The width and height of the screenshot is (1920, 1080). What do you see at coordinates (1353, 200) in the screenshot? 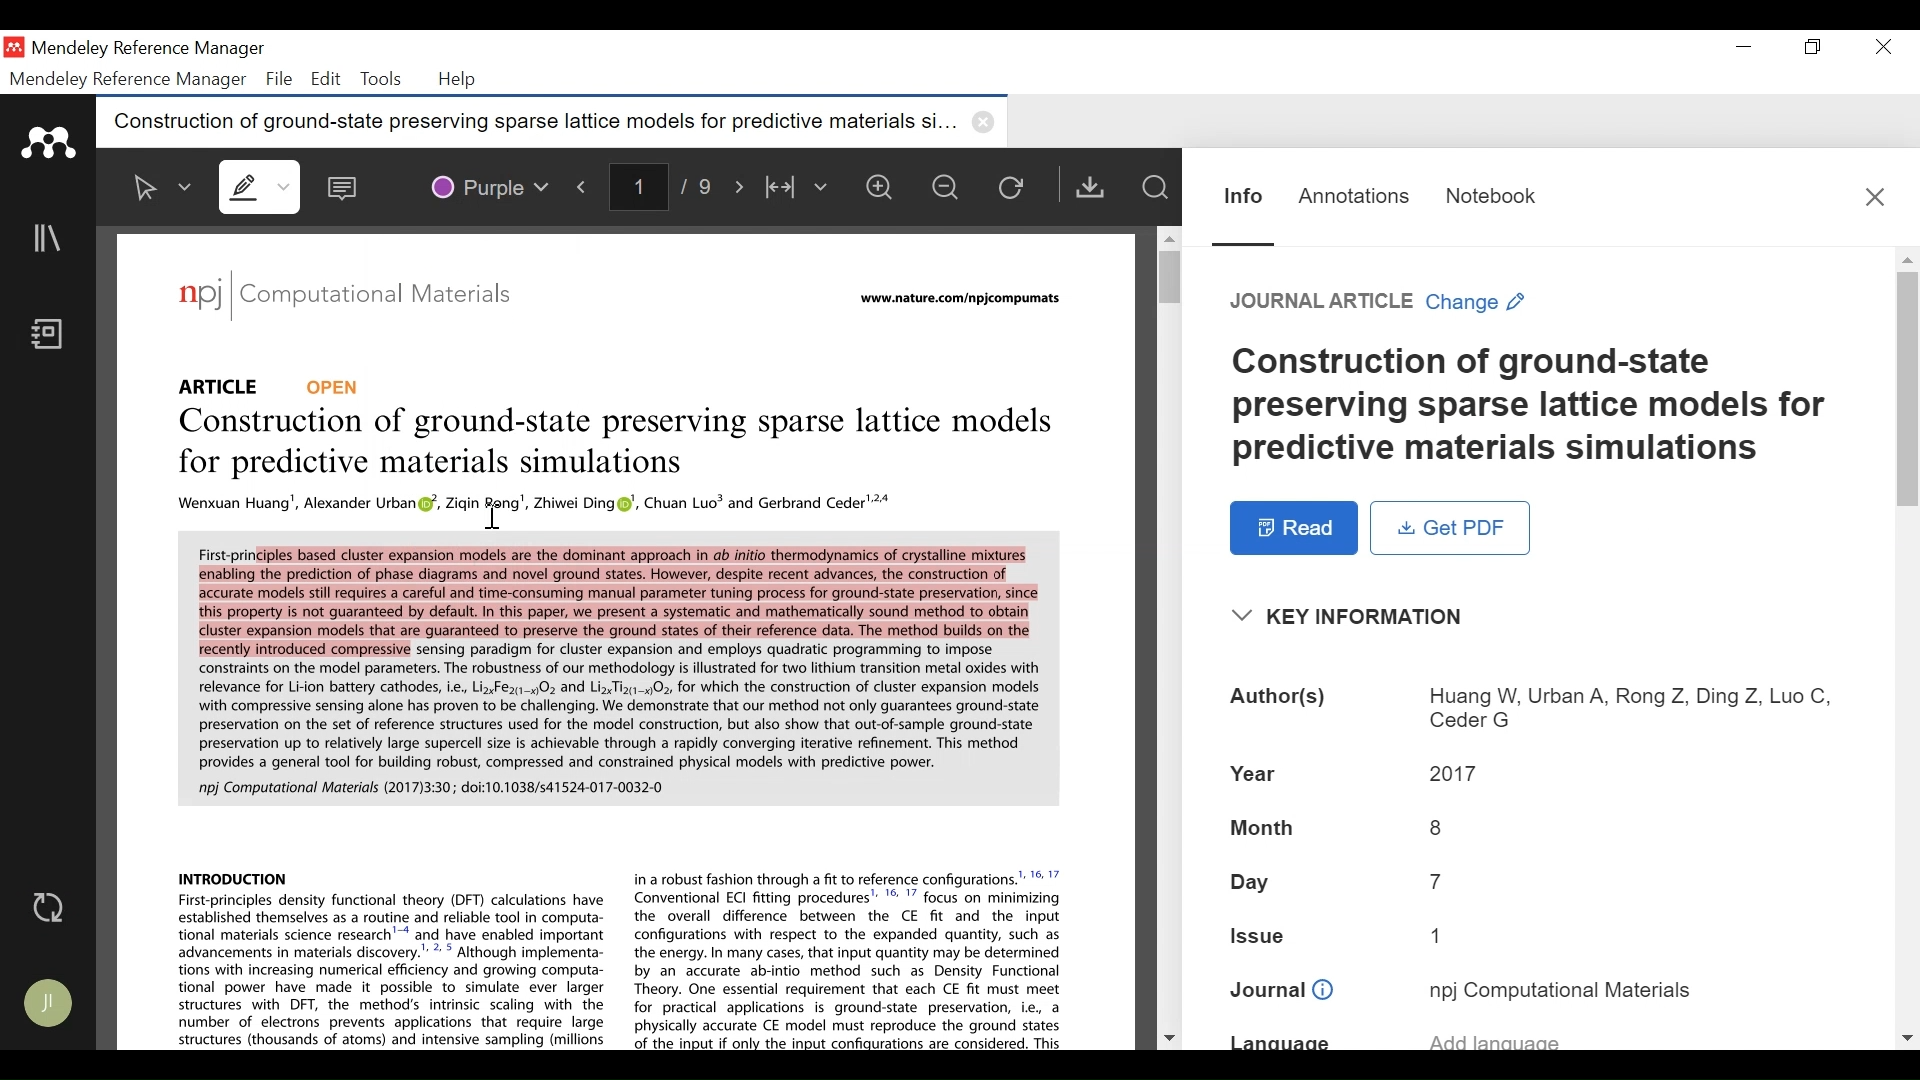
I see `Annotations` at bounding box center [1353, 200].